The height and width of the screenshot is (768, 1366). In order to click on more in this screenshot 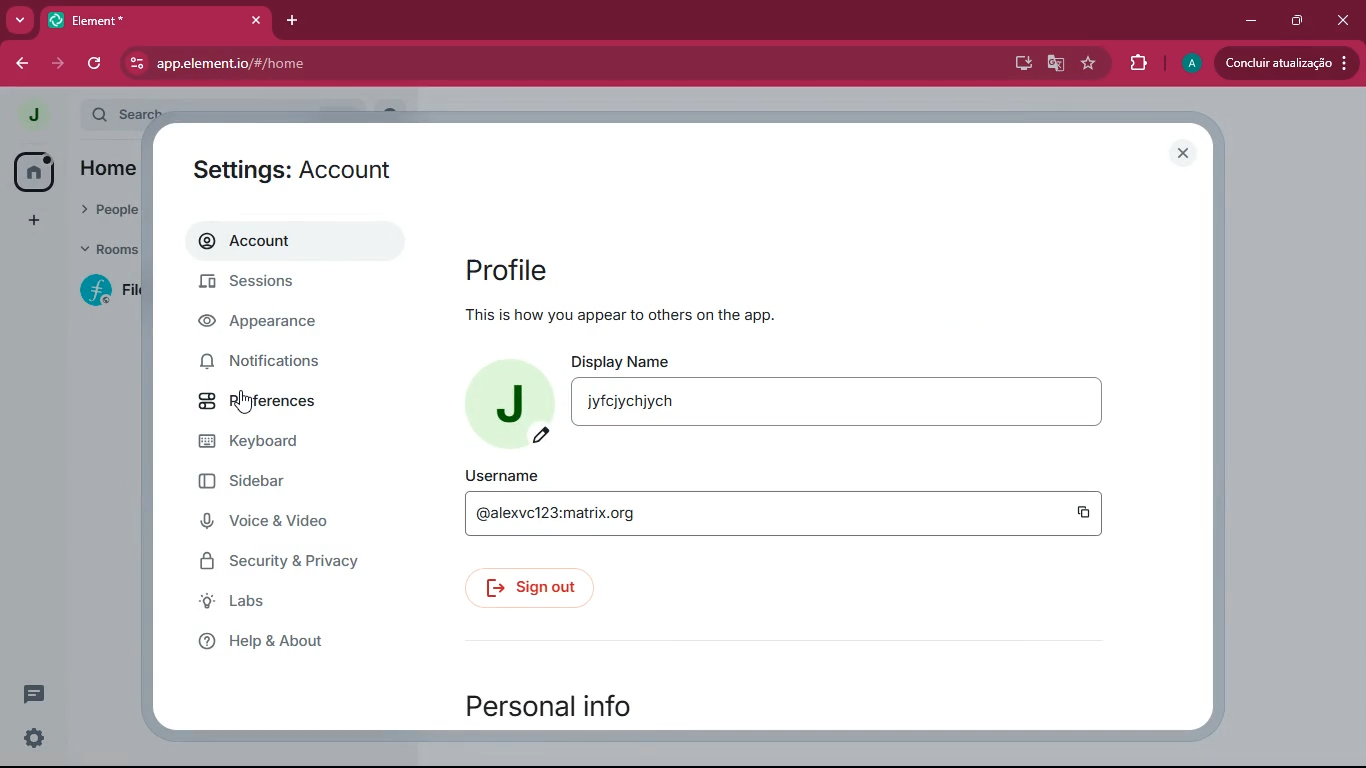, I will do `click(20, 22)`.